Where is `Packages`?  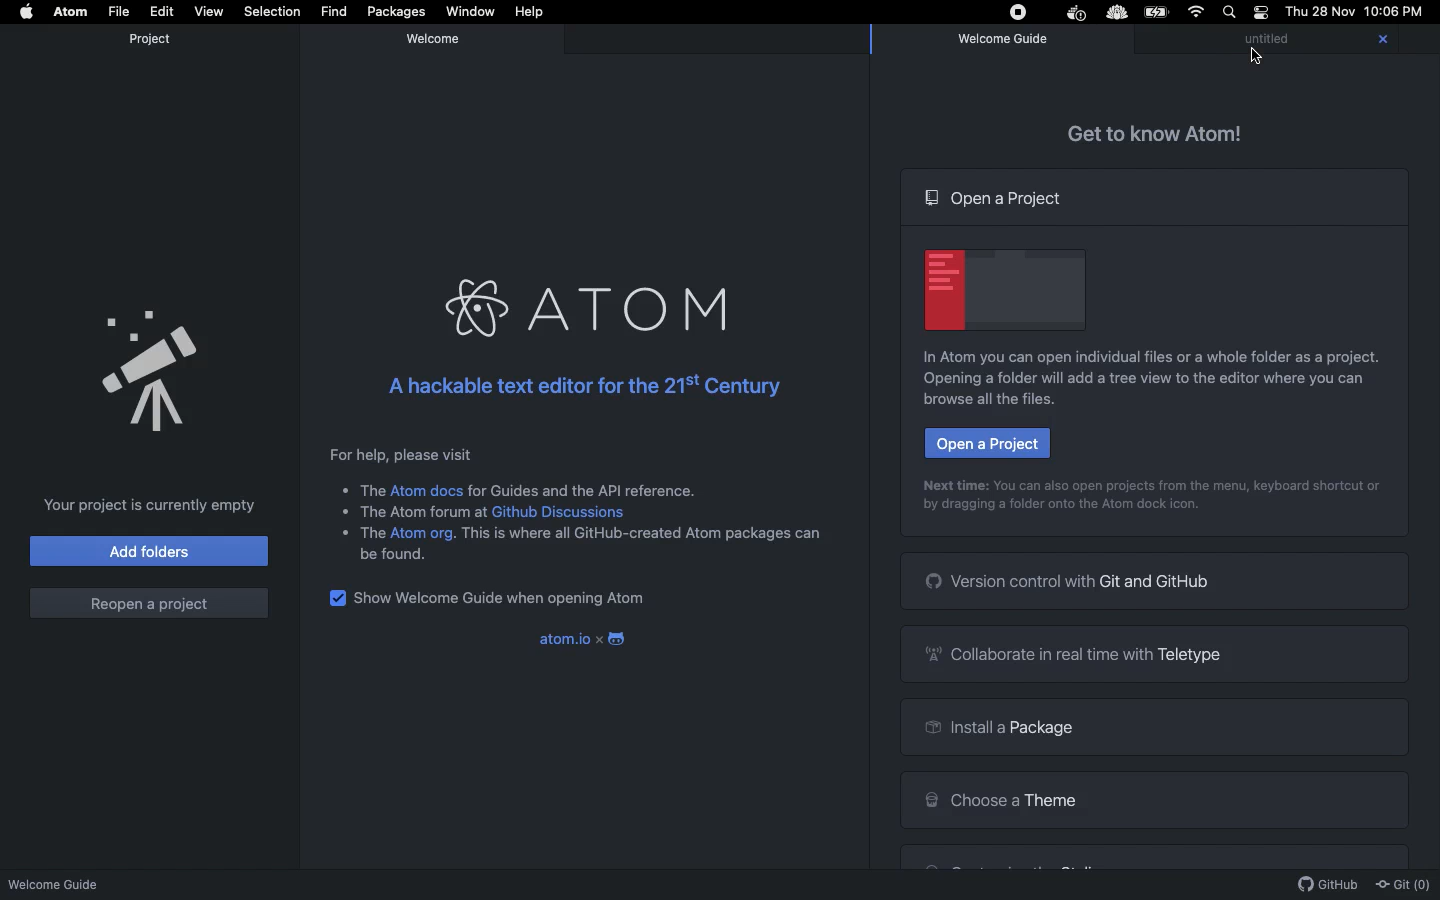 Packages is located at coordinates (394, 12).